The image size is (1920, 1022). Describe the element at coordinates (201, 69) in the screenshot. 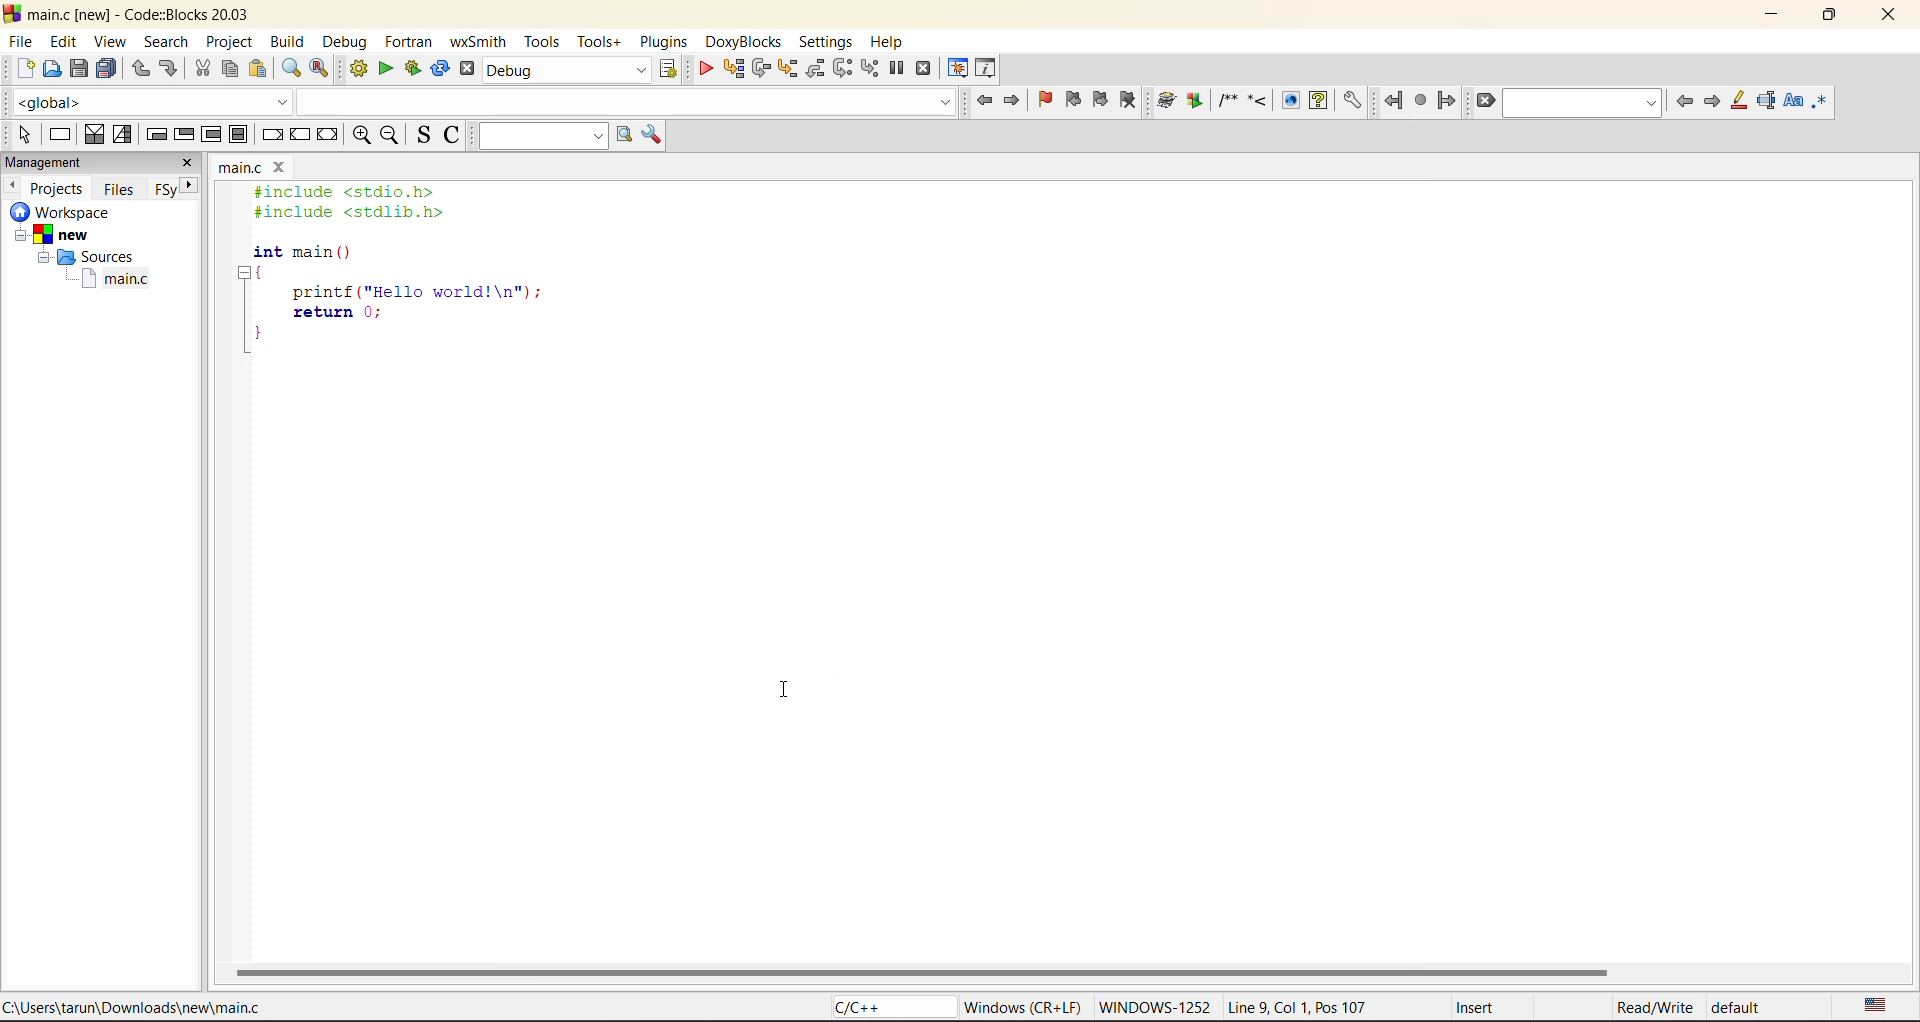

I see `cut` at that location.